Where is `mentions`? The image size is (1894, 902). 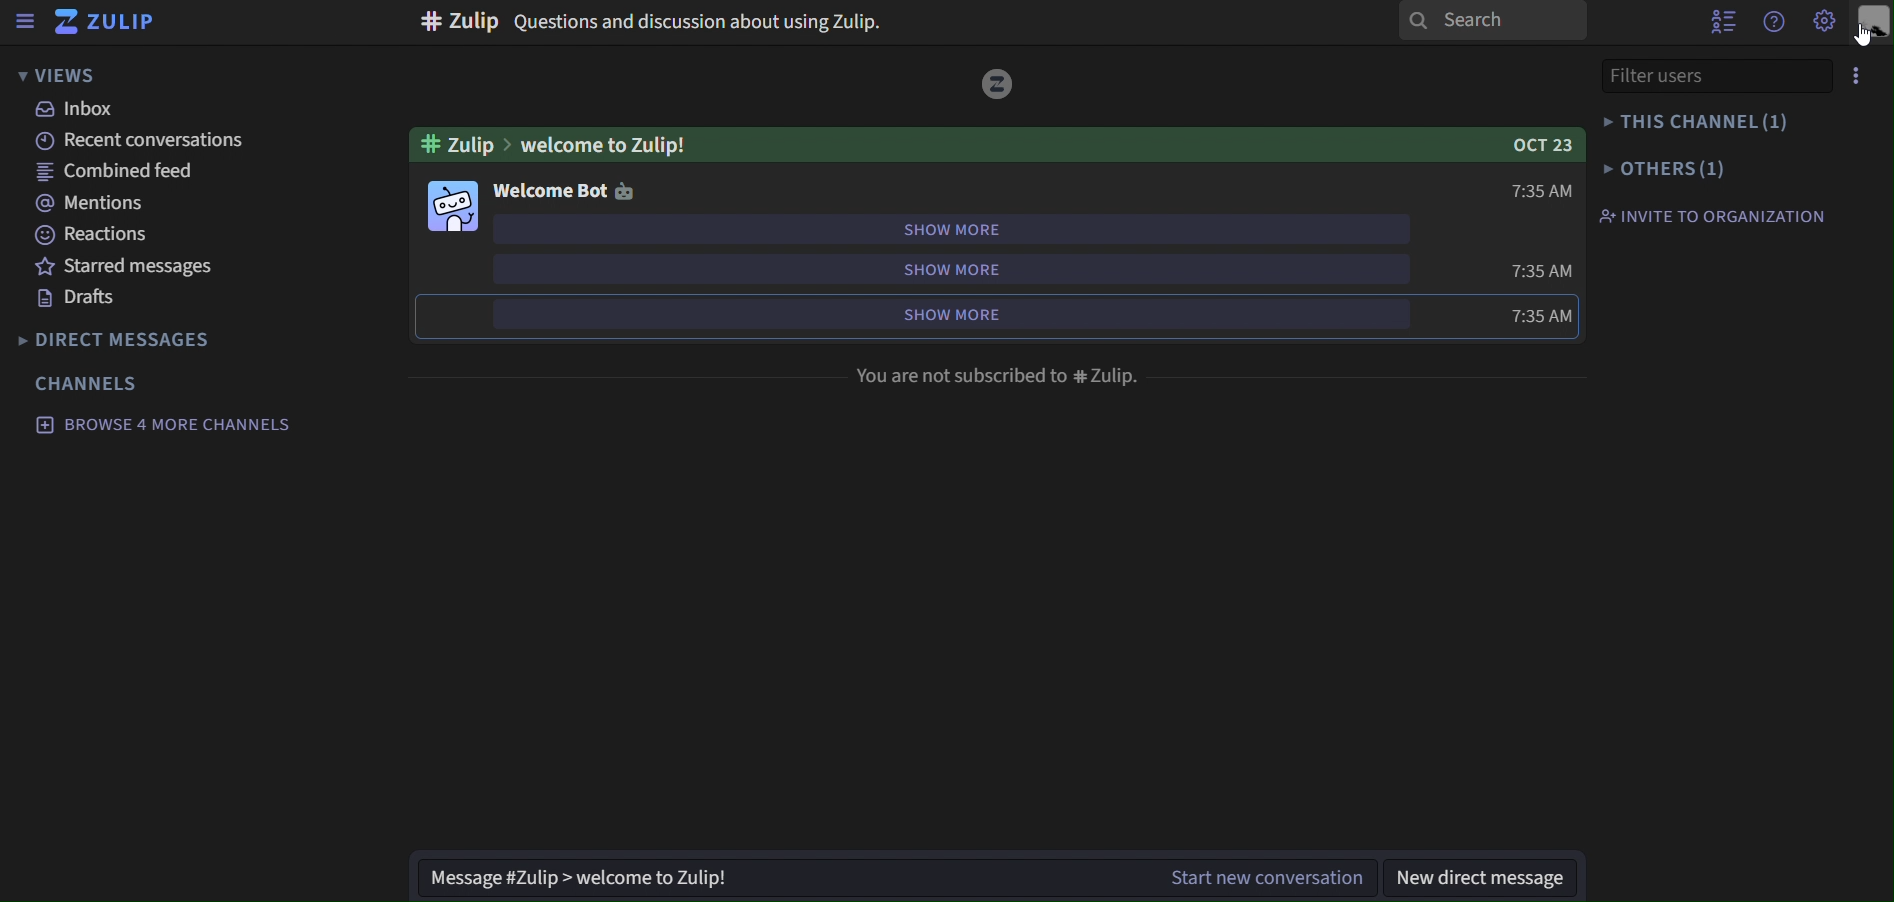 mentions is located at coordinates (86, 204).